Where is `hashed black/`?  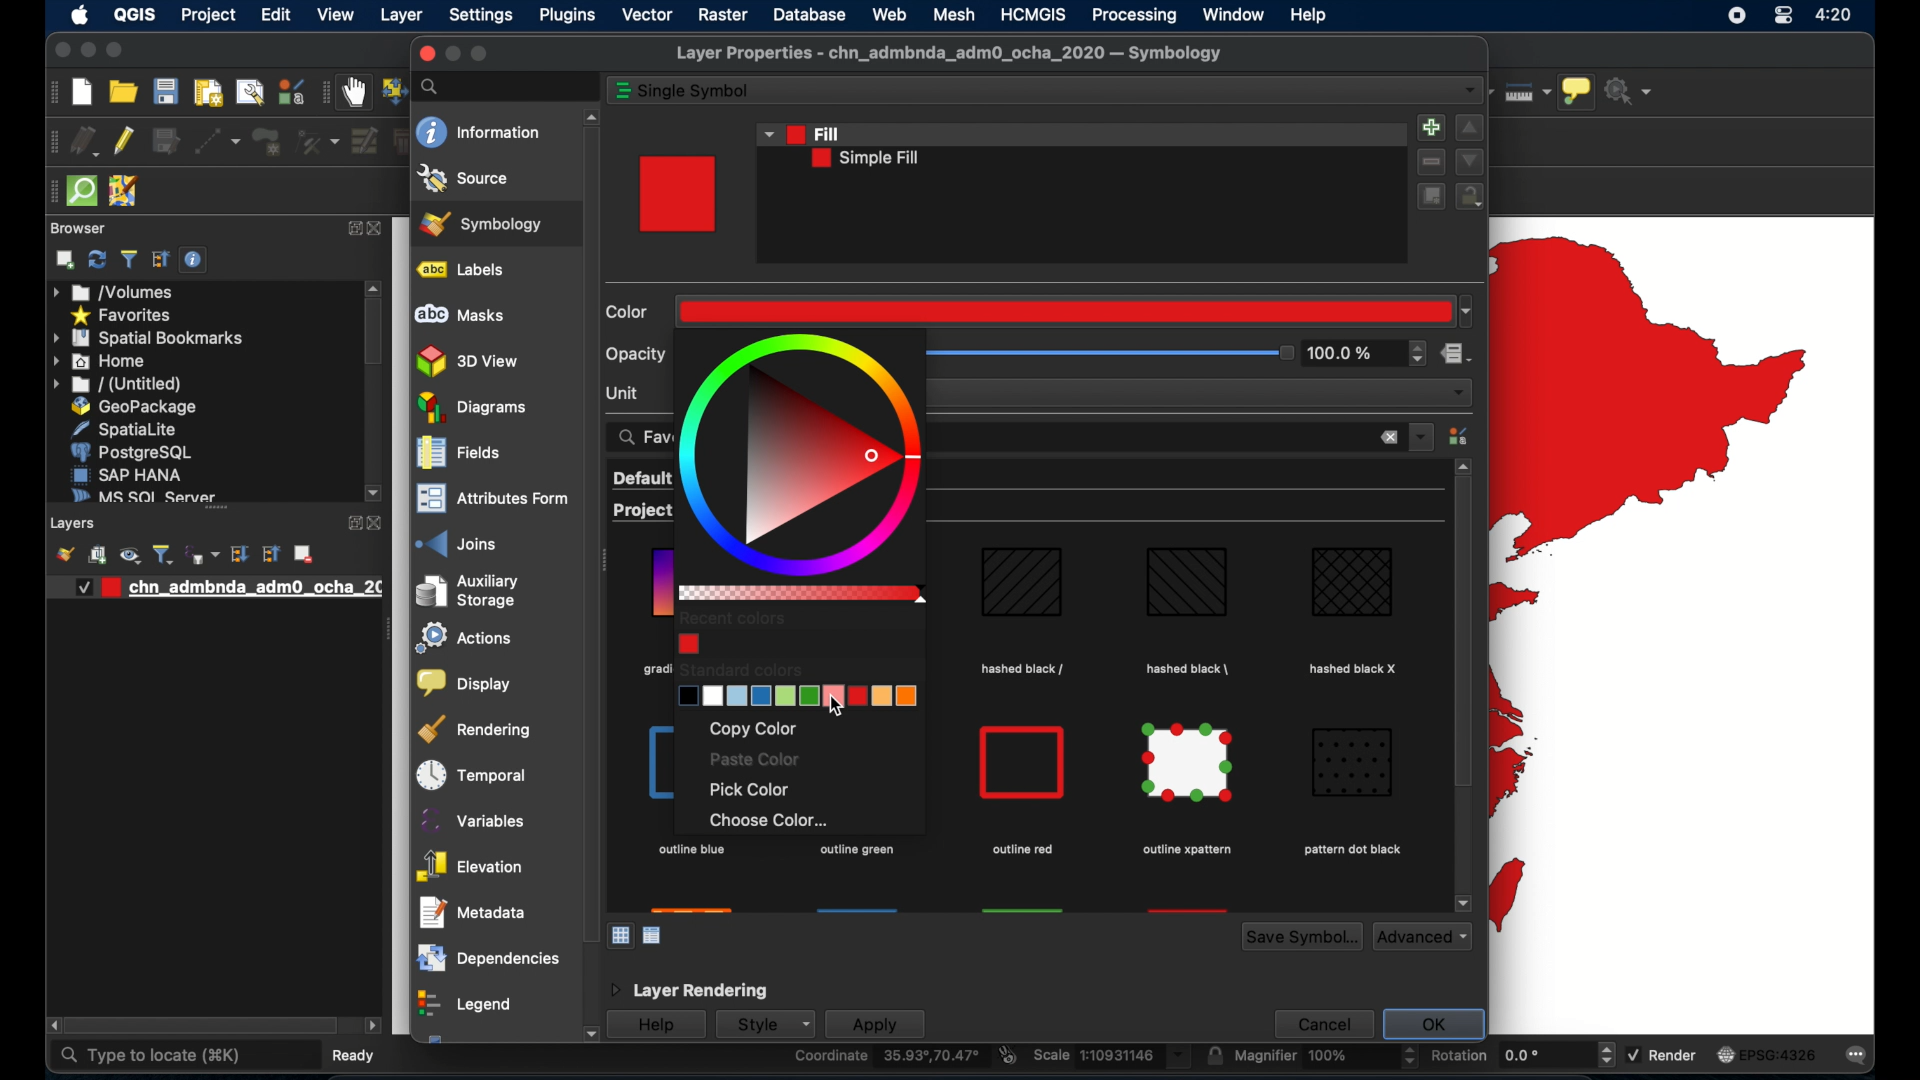 hashed black/ is located at coordinates (1023, 669).